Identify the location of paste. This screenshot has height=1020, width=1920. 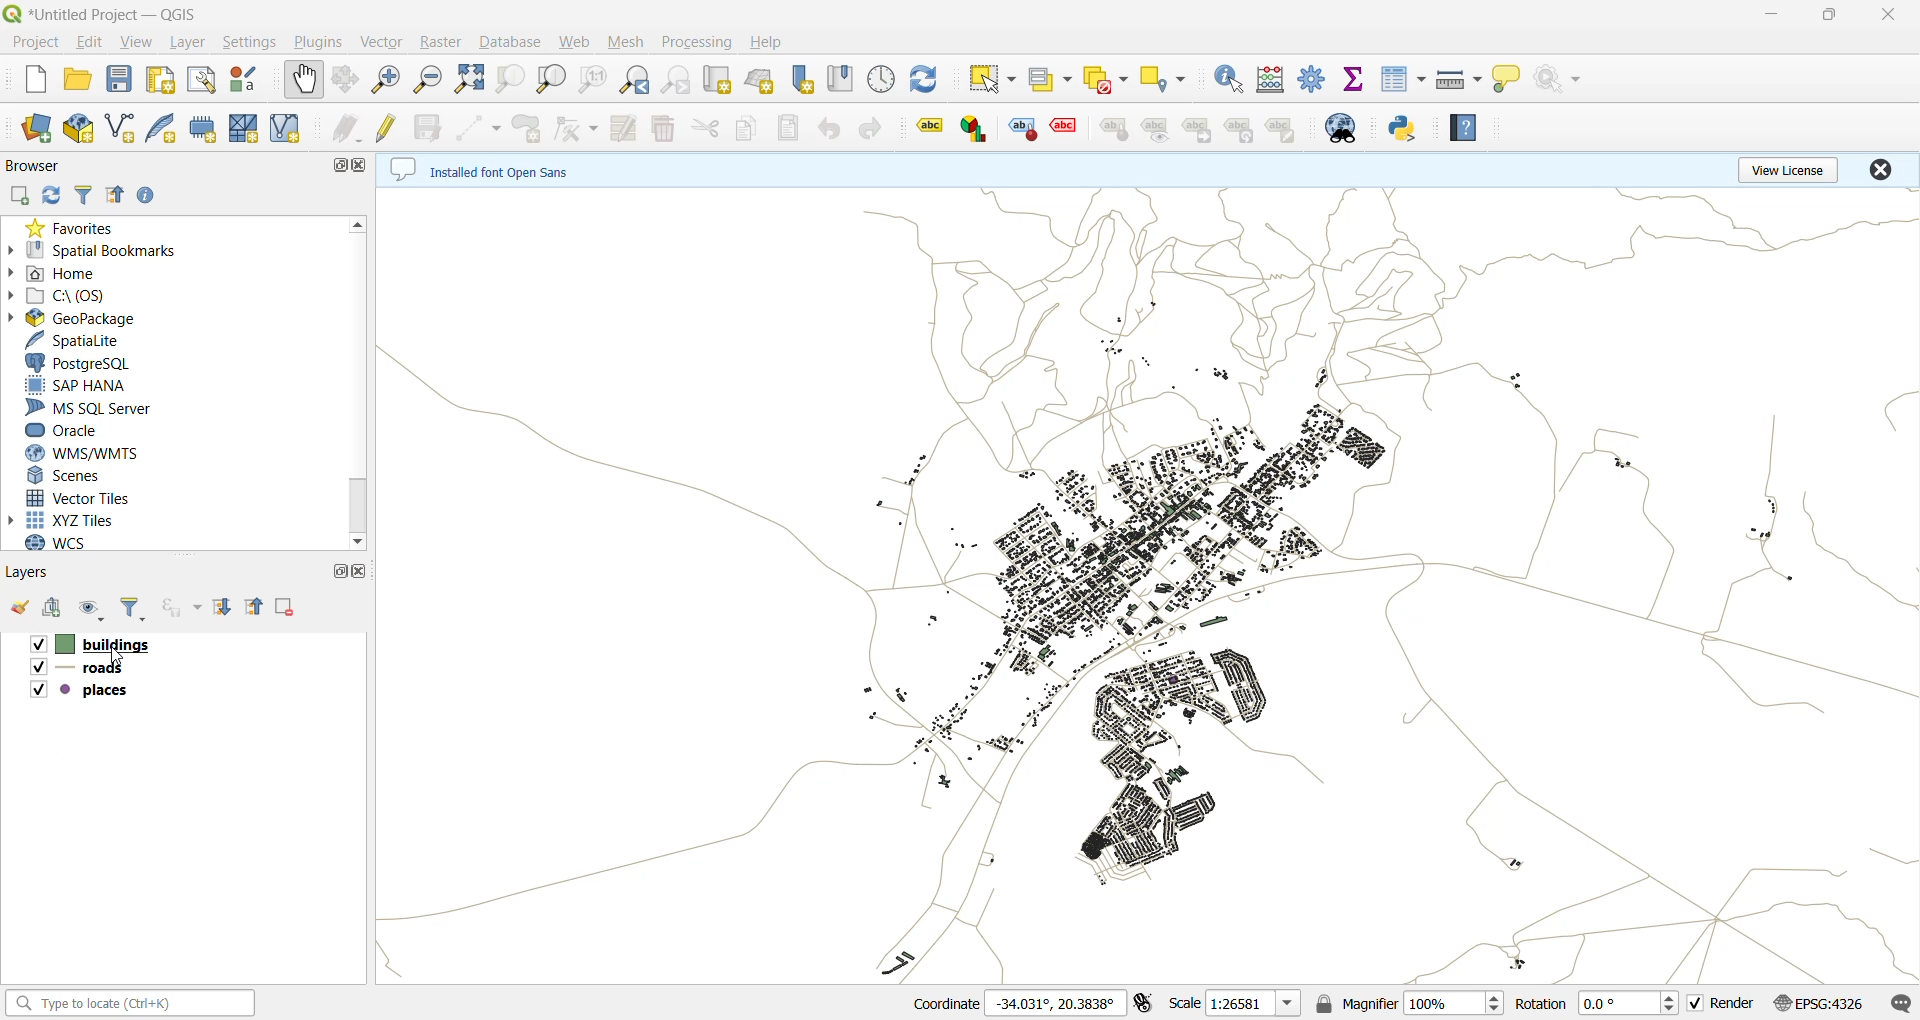
(791, 129).